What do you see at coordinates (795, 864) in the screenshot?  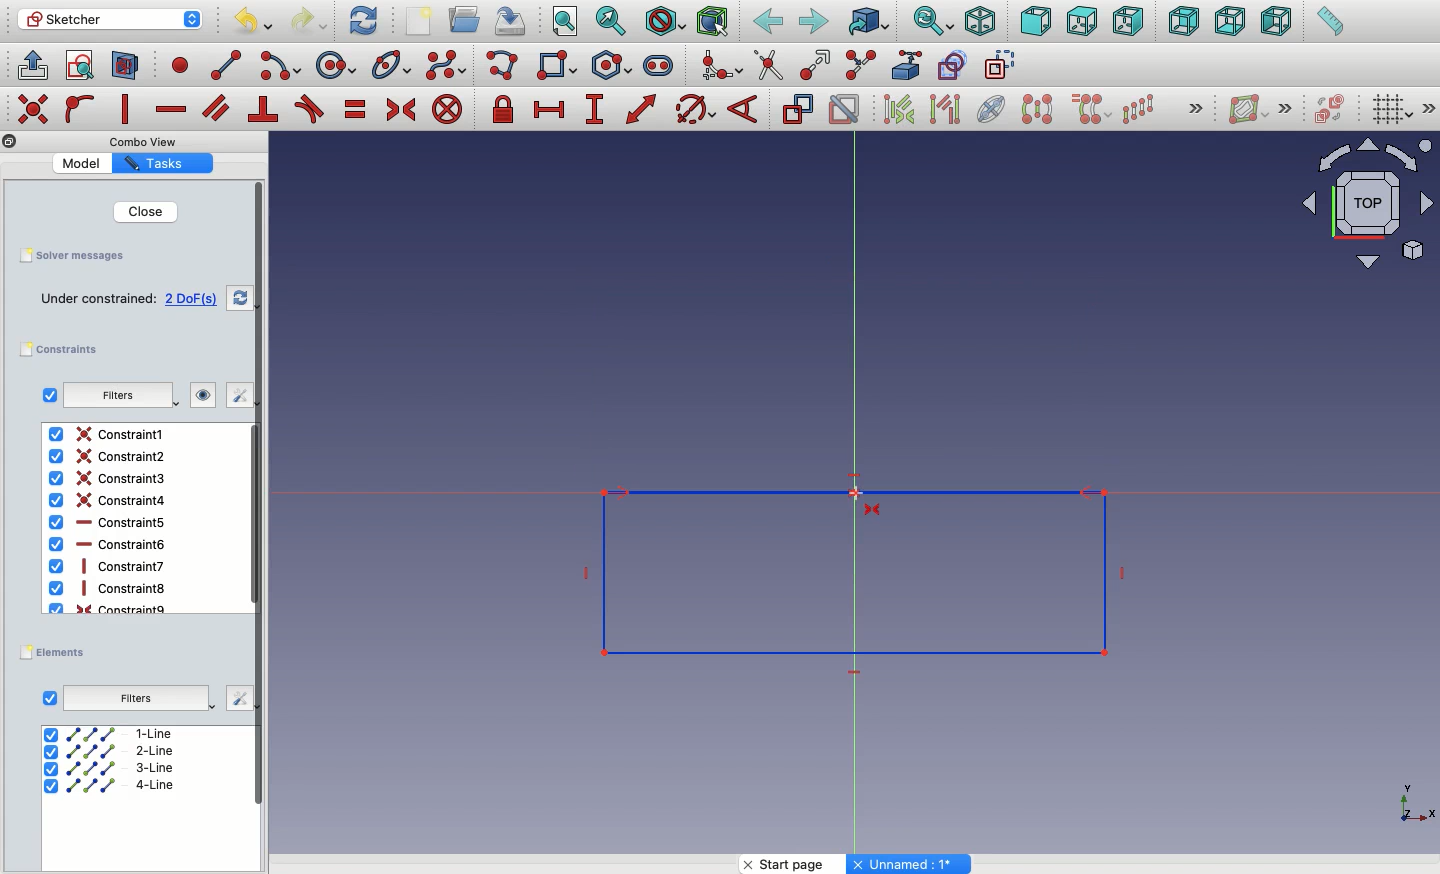 I see `Start page` at bounding box center [795, 864].